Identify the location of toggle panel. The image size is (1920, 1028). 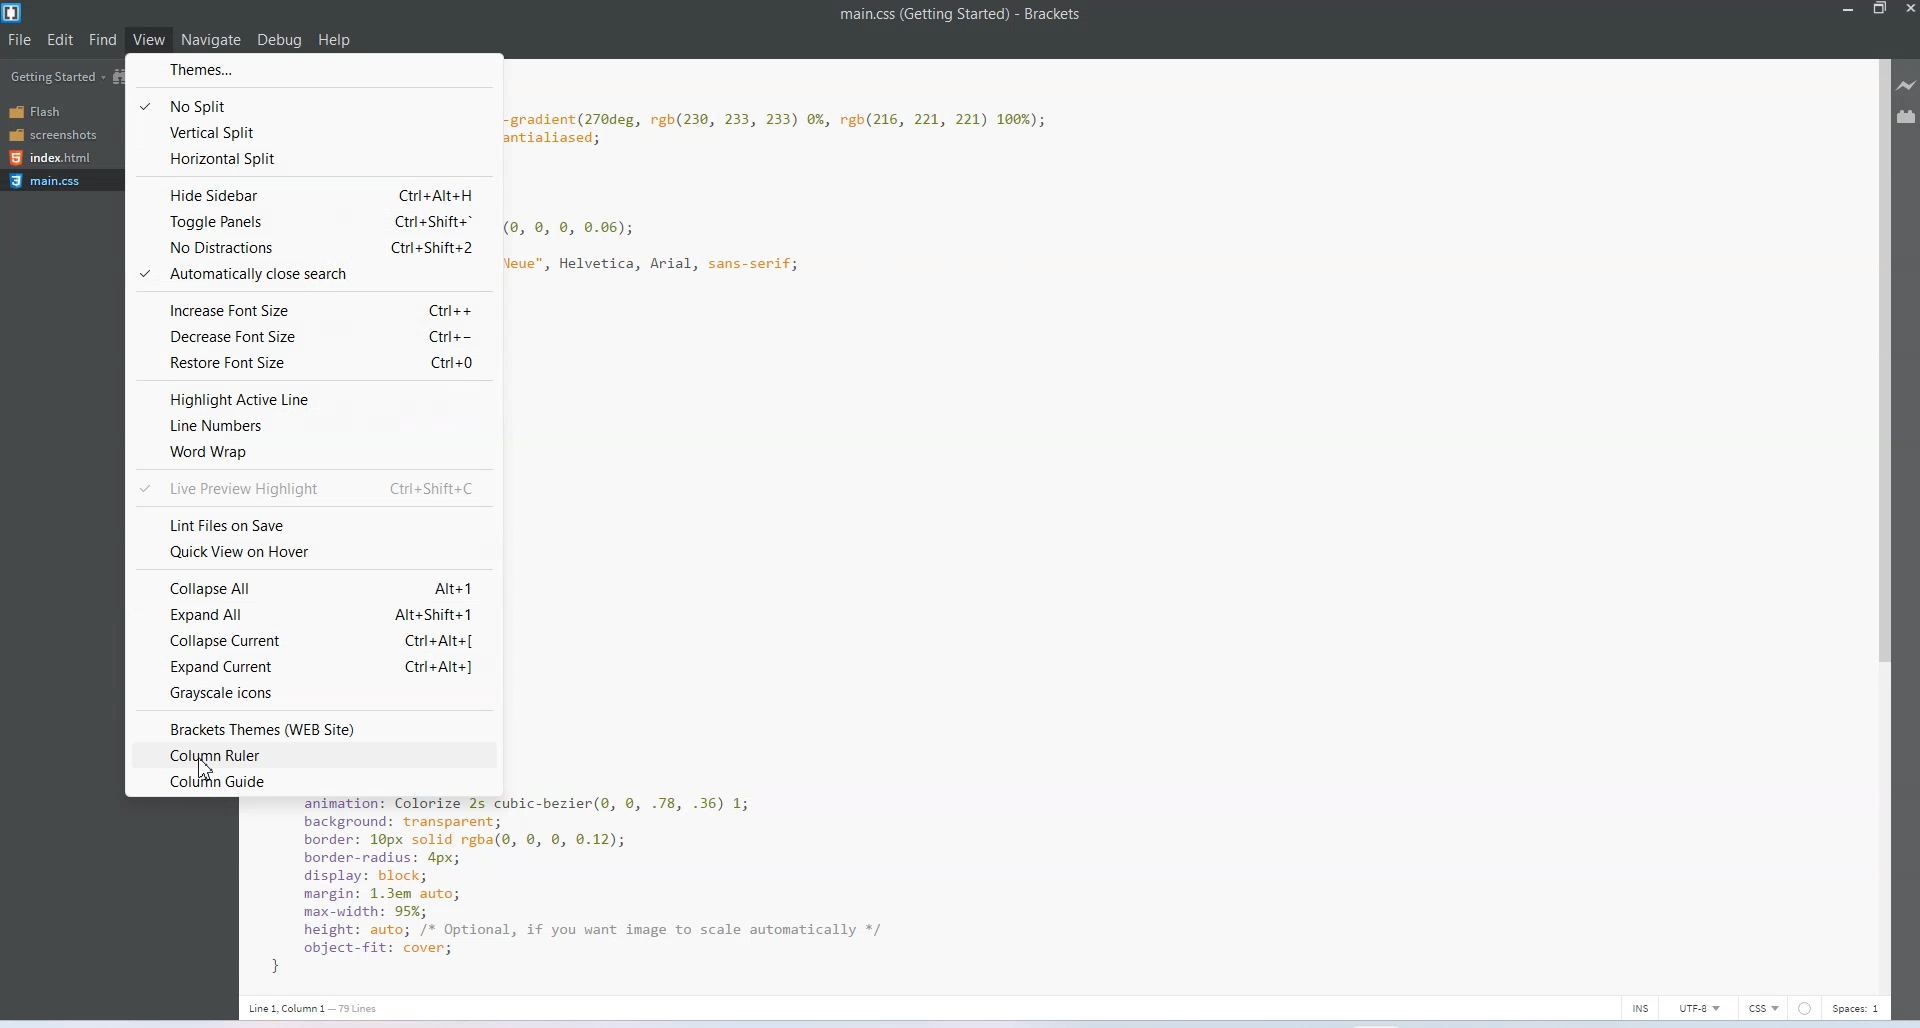
(312, 220).